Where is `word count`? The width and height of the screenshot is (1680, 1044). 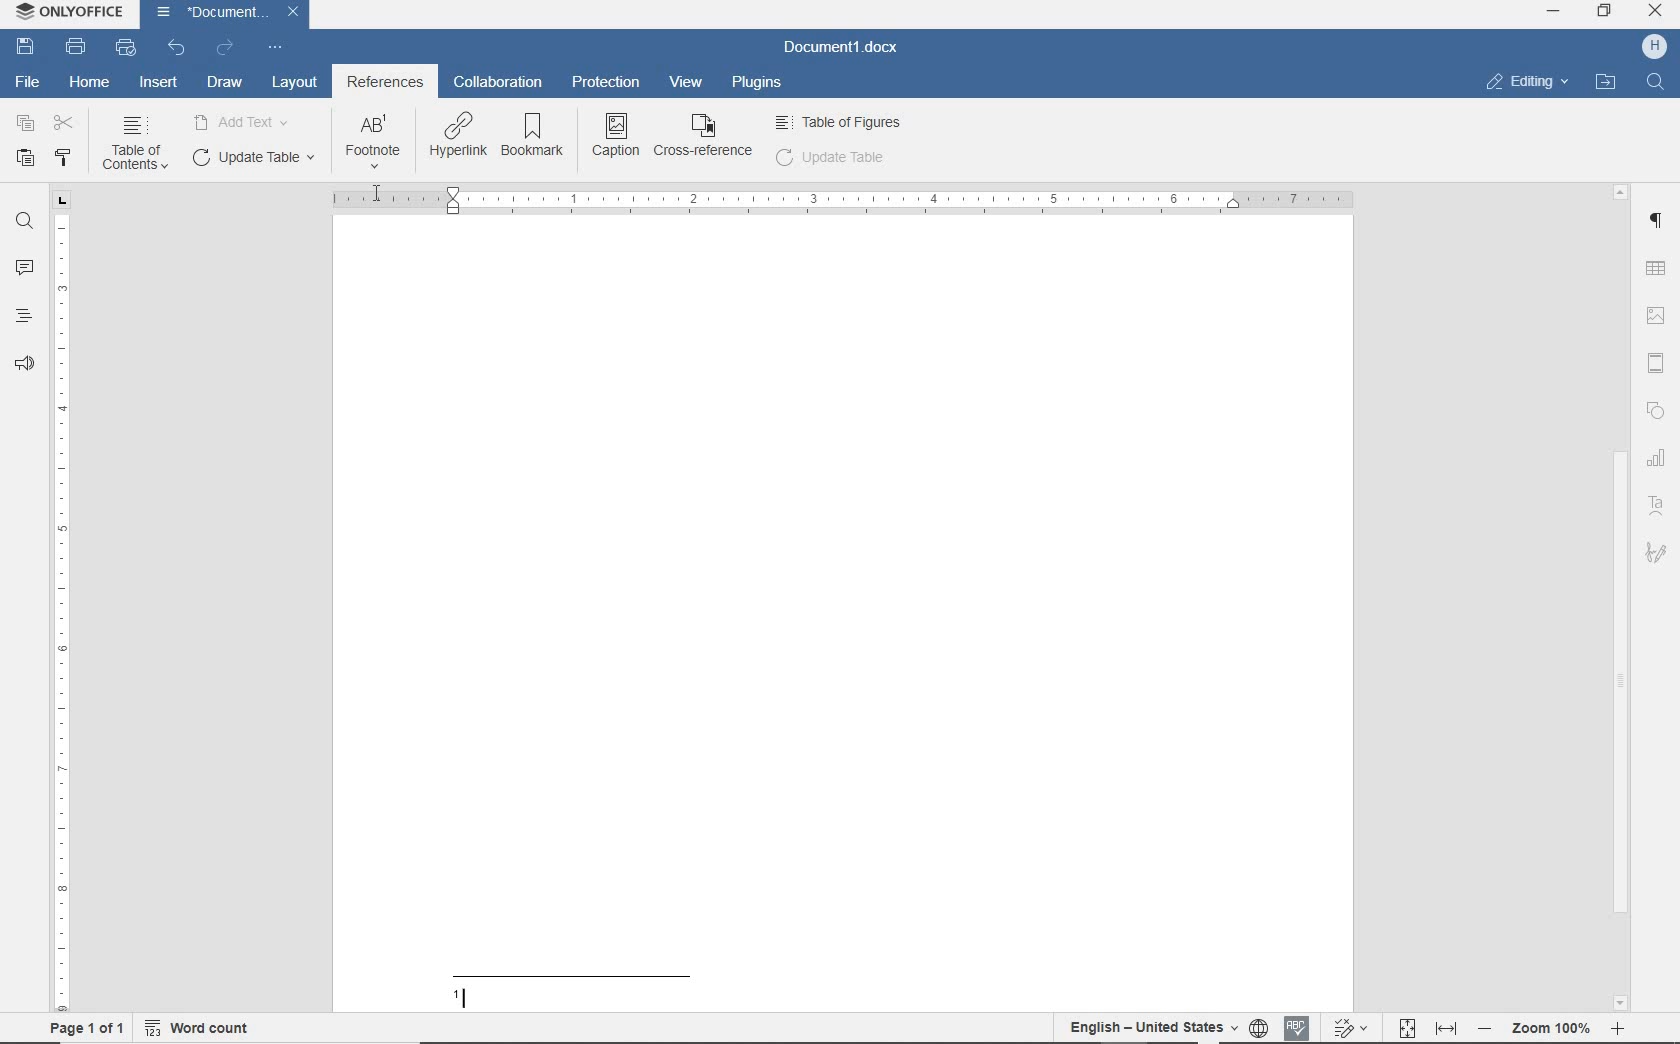
word count is located at coordinates (200, 1031).